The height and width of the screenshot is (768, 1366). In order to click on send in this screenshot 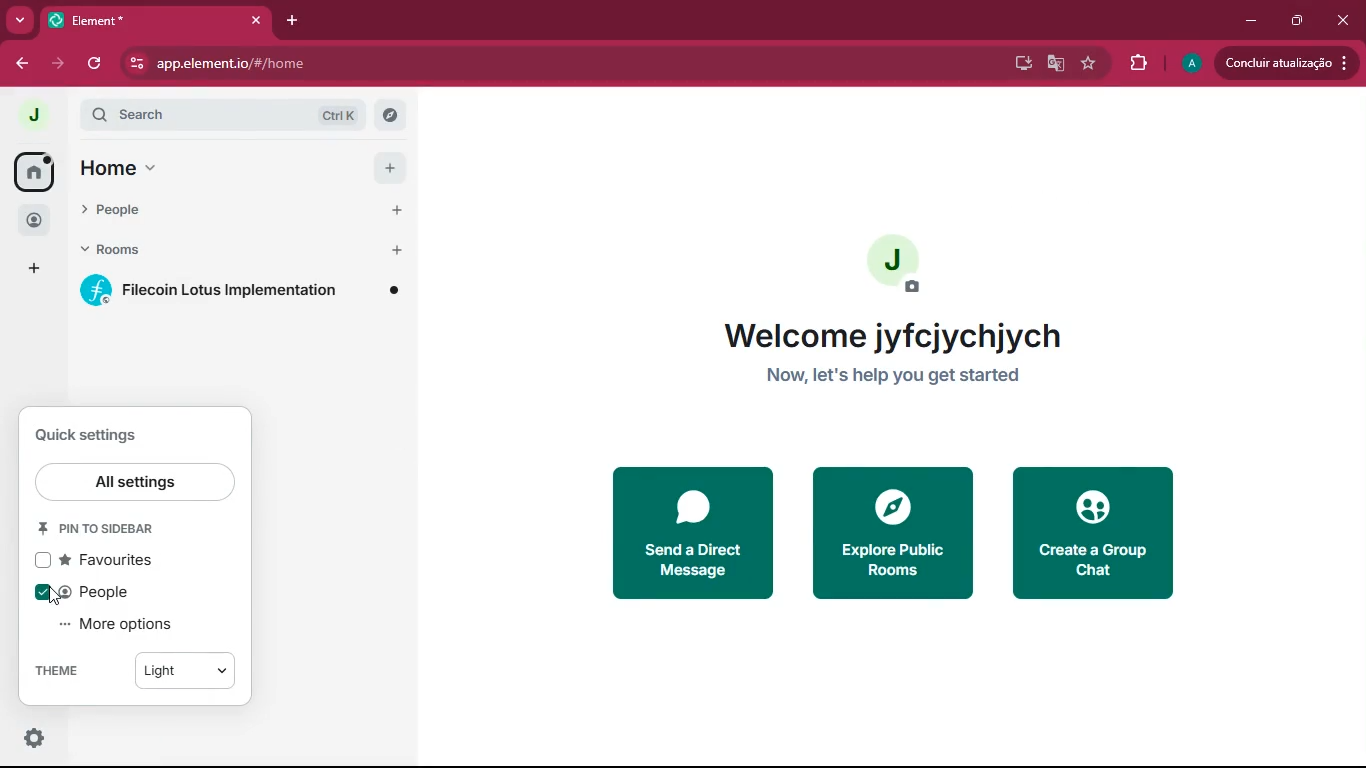, I will do `click(693, 533)`.